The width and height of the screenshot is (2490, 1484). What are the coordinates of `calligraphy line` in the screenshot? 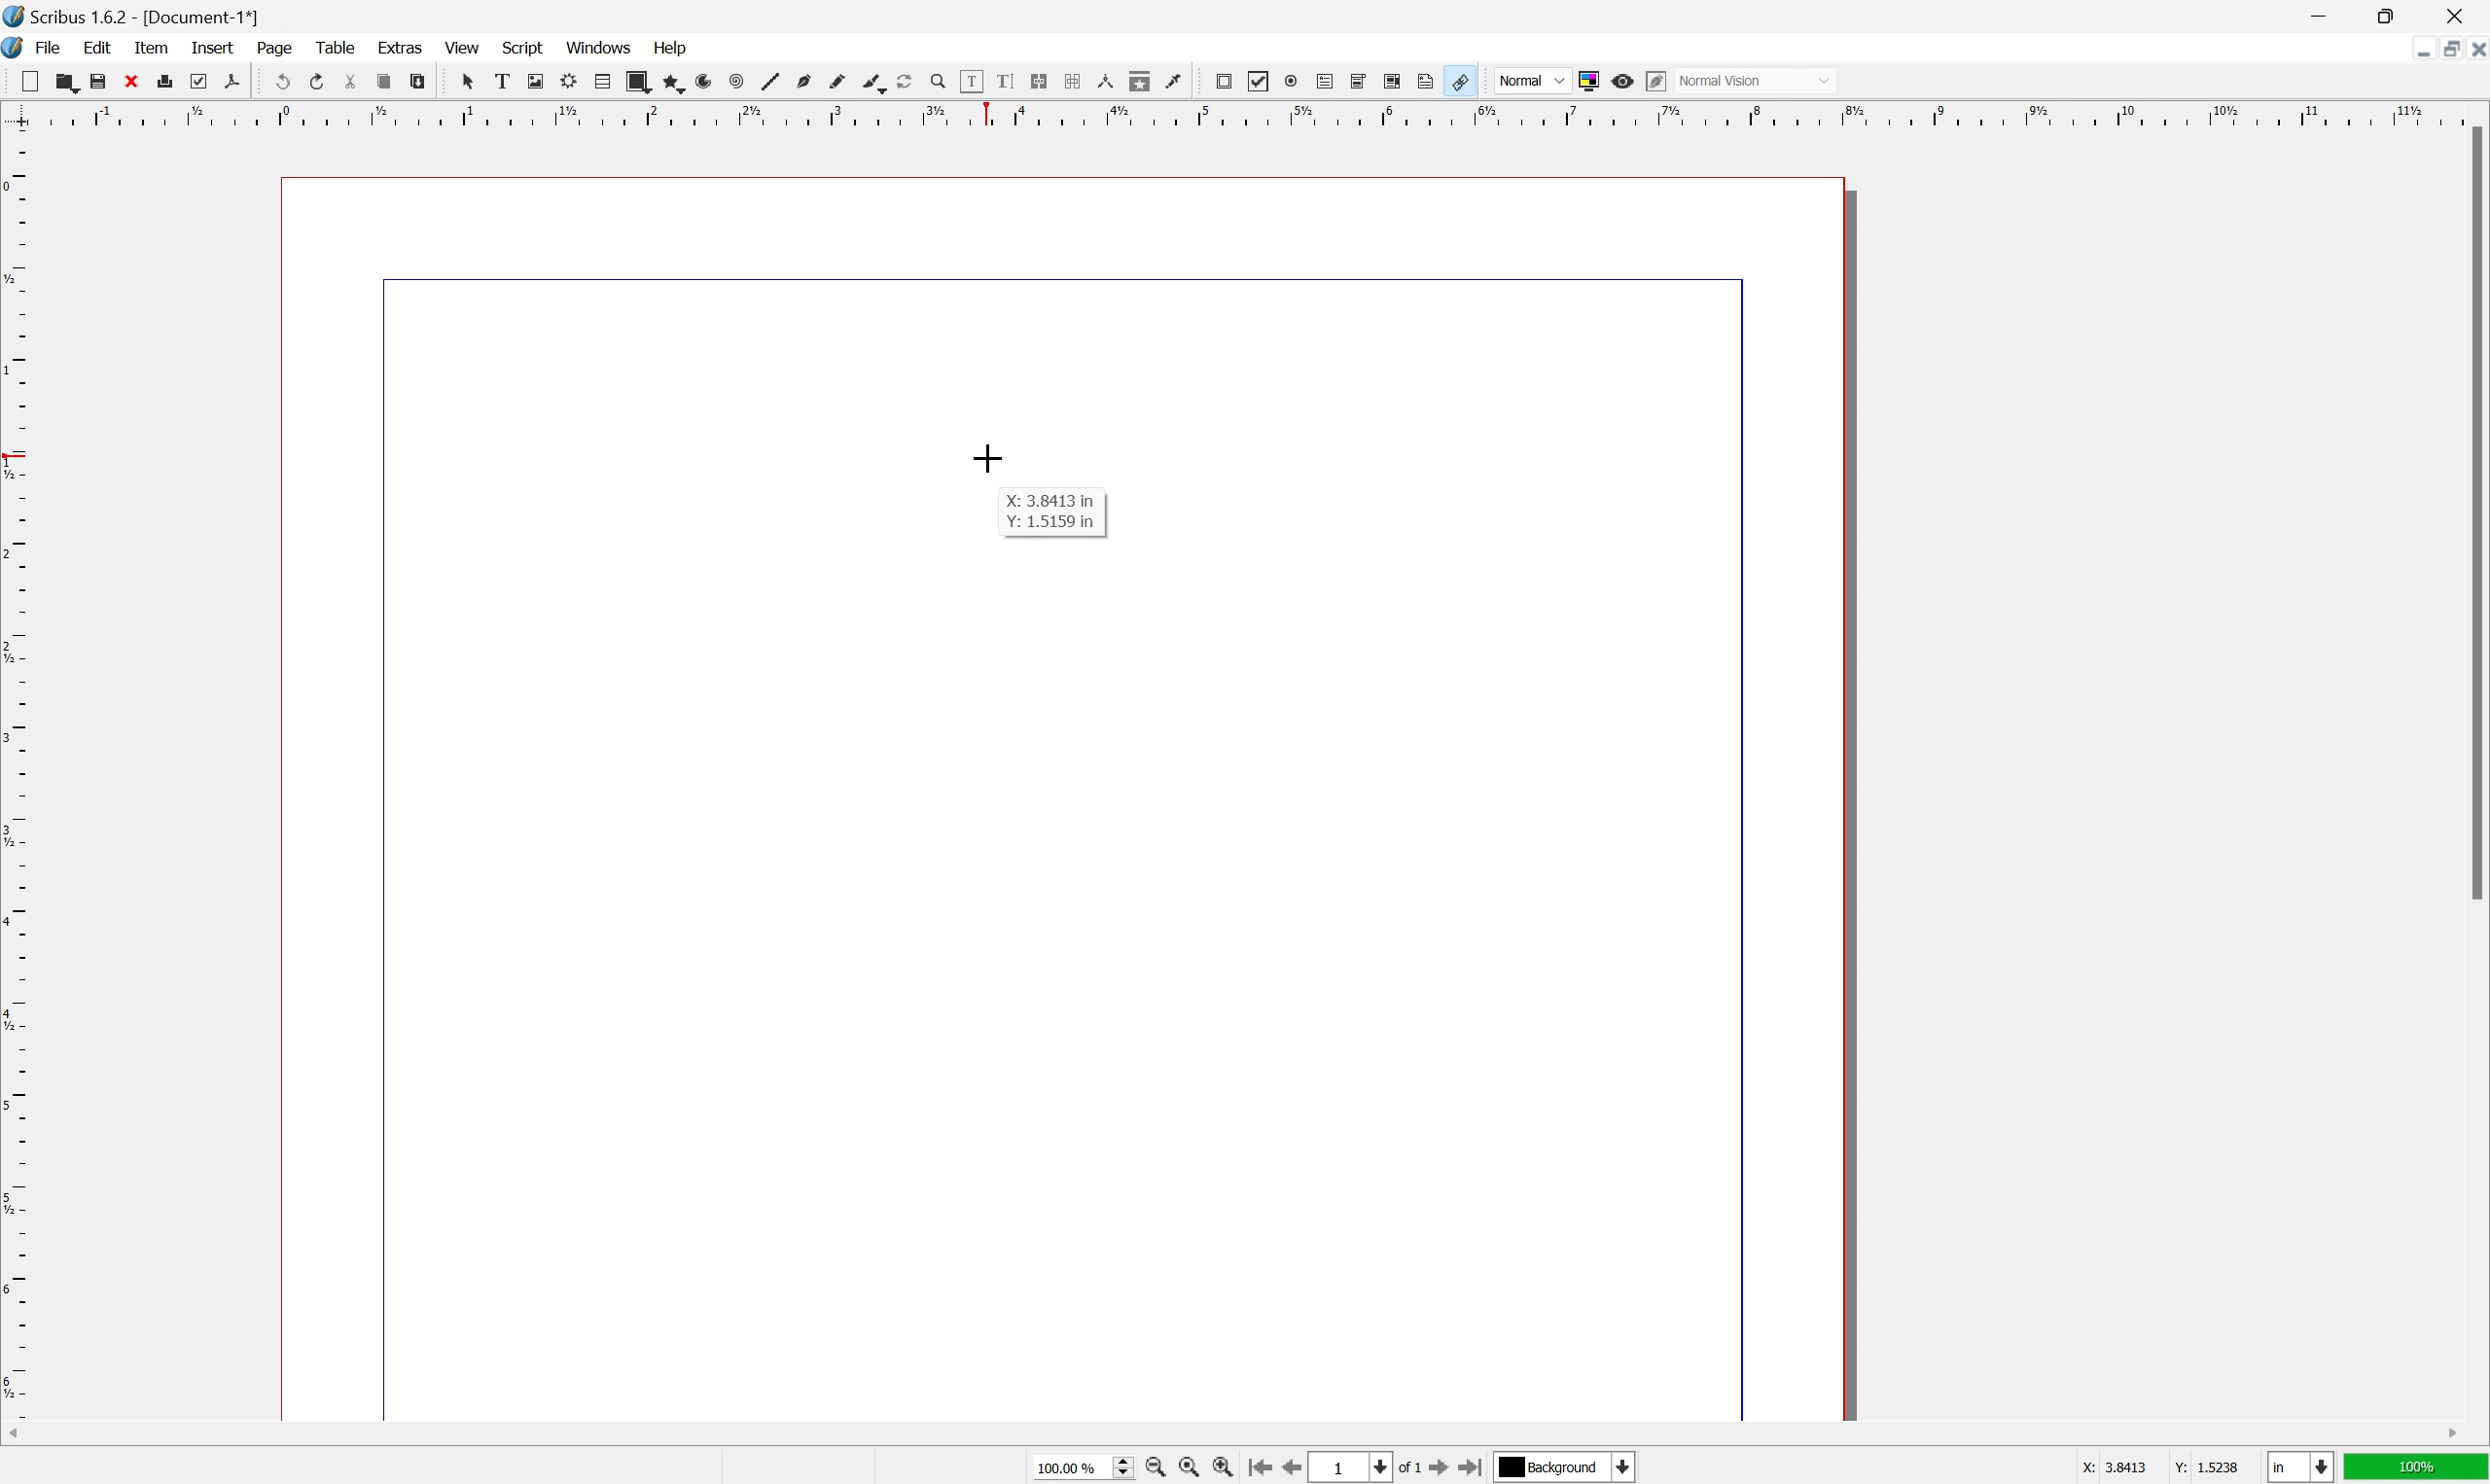 It's located at (873, 81).